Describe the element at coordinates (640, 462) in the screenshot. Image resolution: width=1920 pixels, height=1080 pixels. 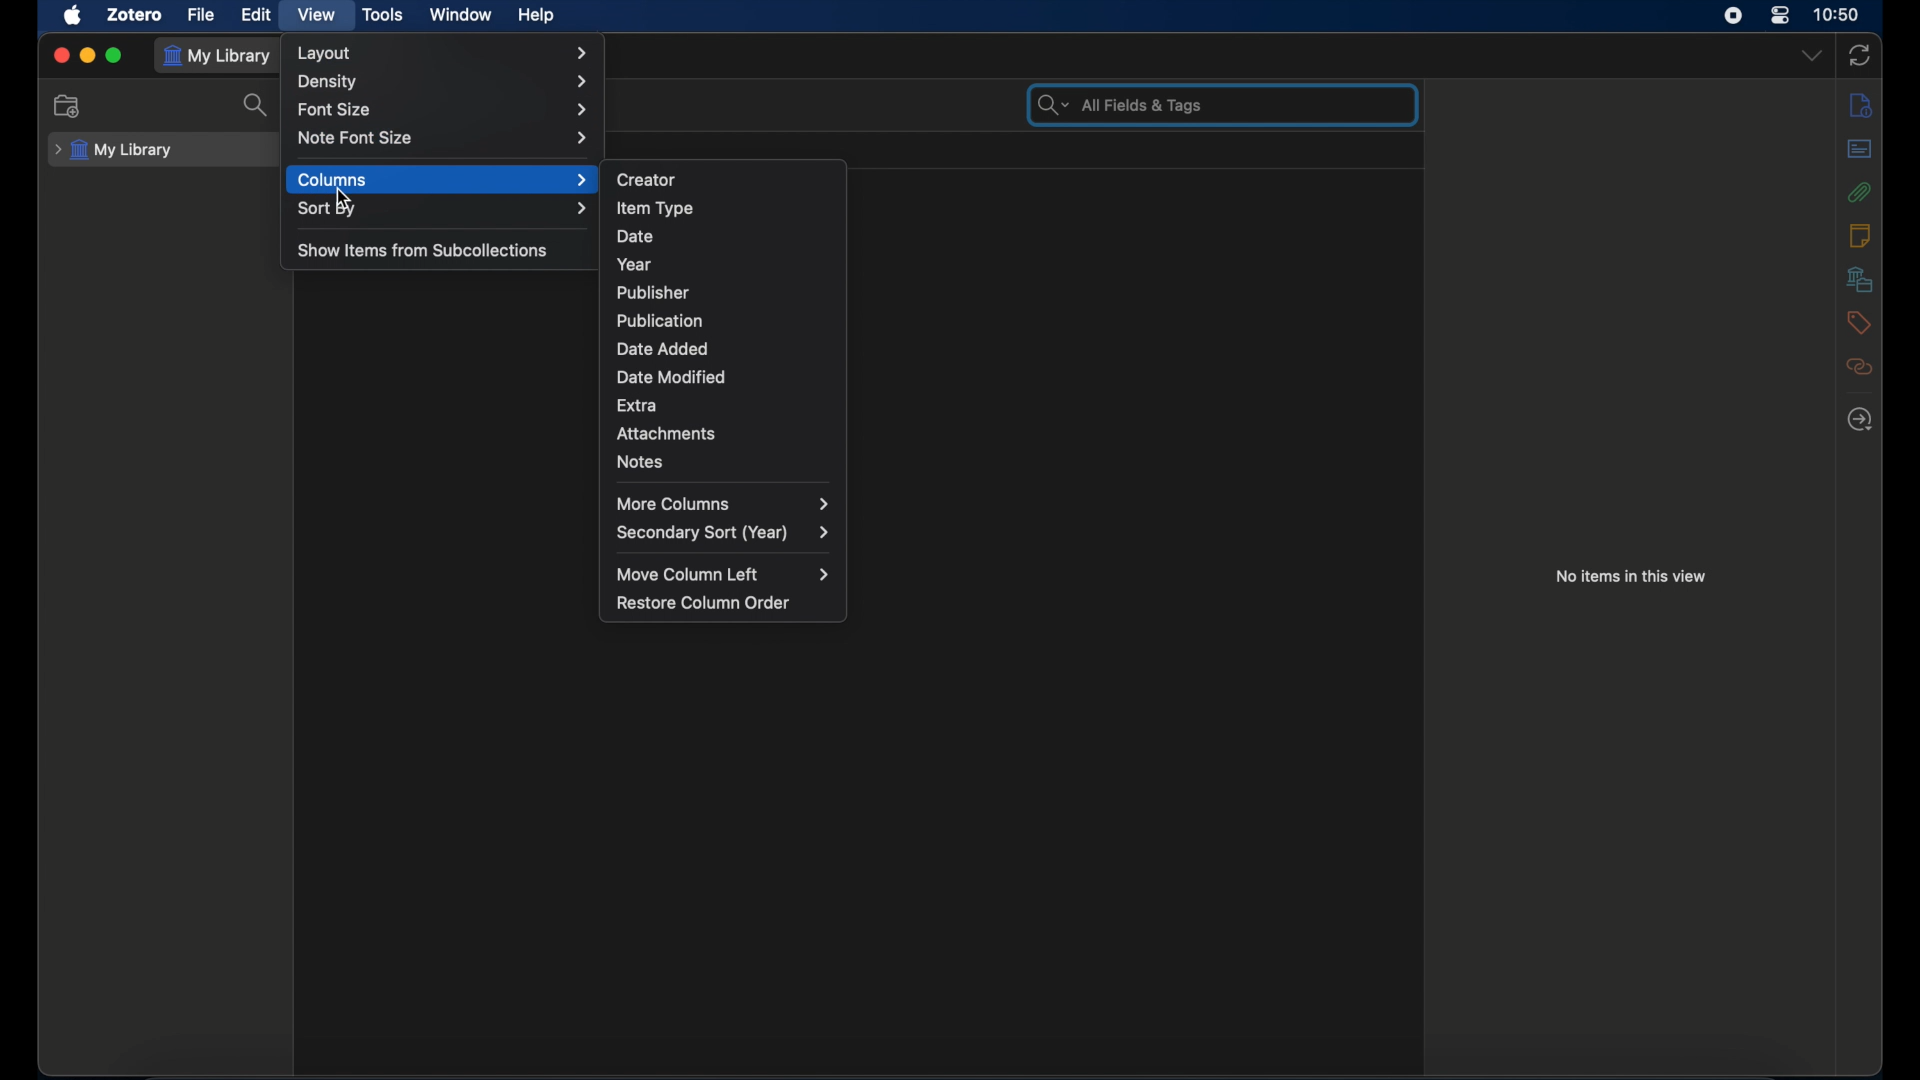
I see `notes` at that location.